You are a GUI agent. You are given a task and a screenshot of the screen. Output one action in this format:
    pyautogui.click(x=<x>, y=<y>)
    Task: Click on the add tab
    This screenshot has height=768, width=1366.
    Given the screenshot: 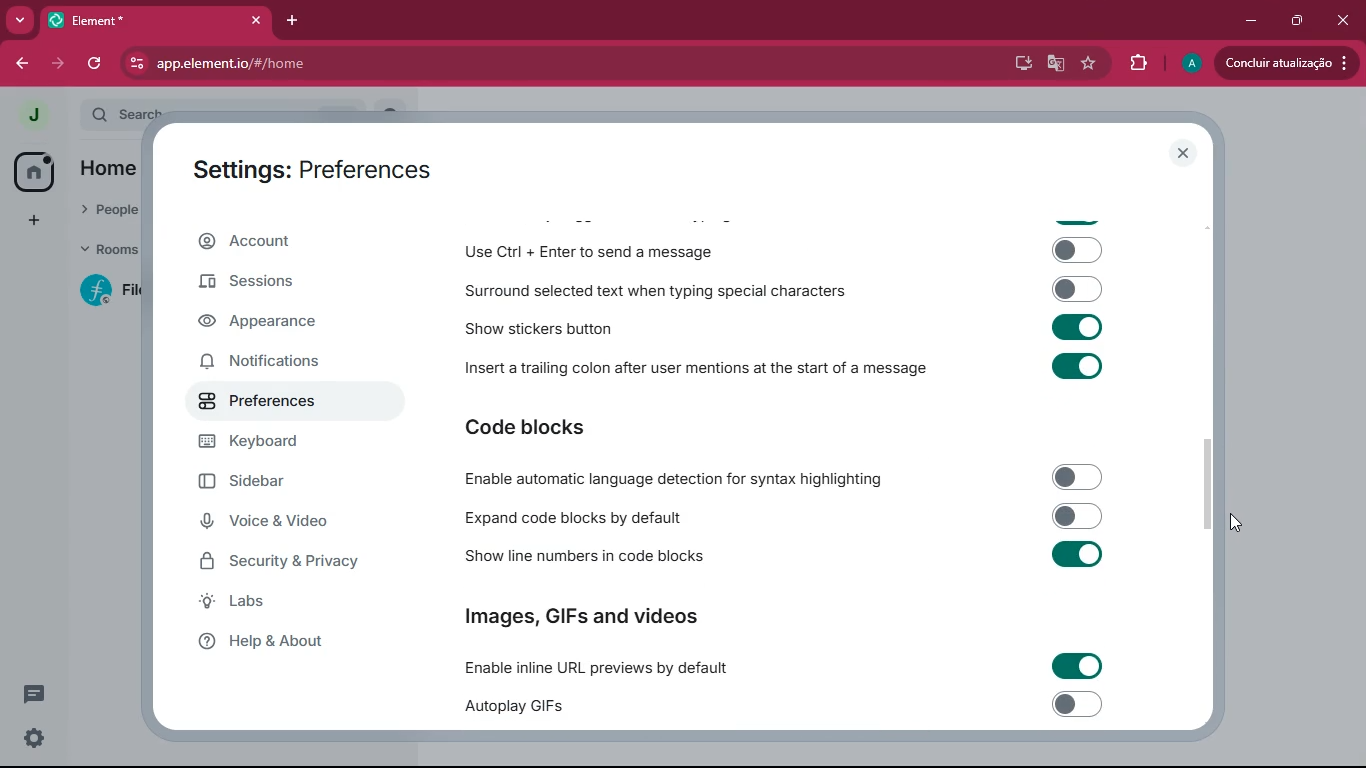 What is the action you would take?
    pyautogui.click(x=290, y=22)
    